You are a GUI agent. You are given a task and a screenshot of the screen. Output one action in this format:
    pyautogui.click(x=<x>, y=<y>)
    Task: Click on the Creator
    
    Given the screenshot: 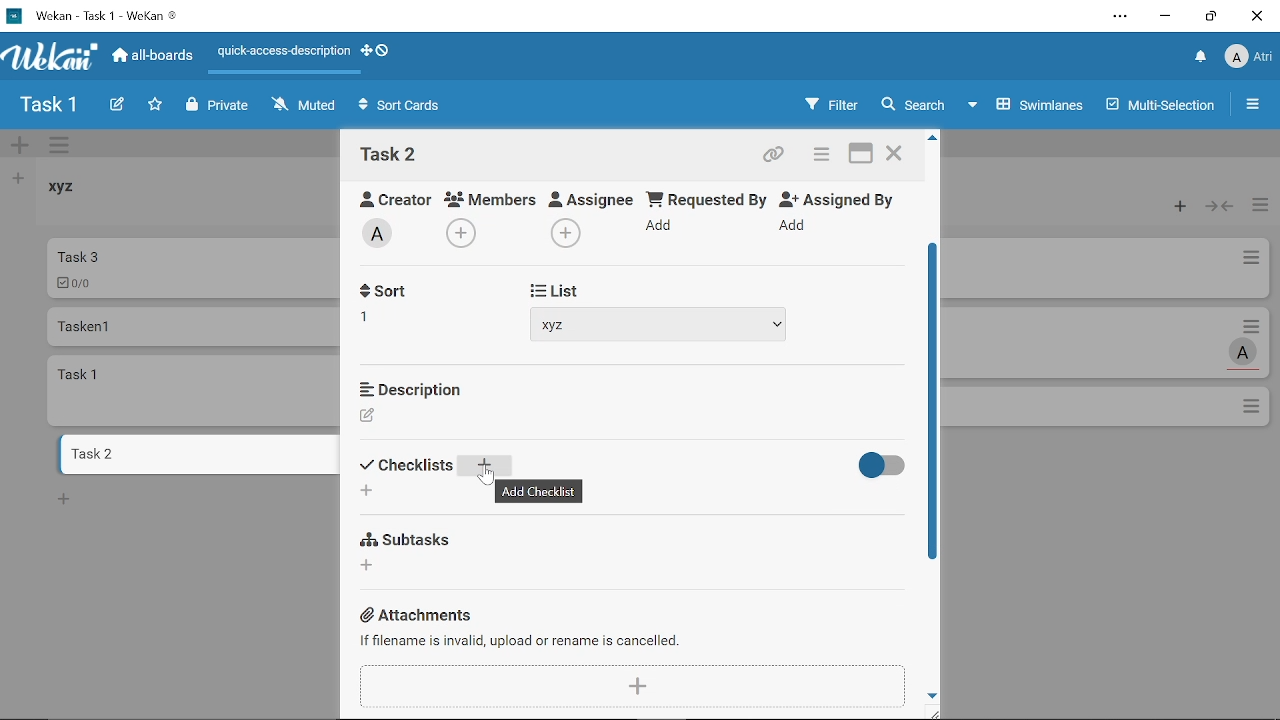 What is the action you would take?
    pyautogui.click(x=368, y=416)
    